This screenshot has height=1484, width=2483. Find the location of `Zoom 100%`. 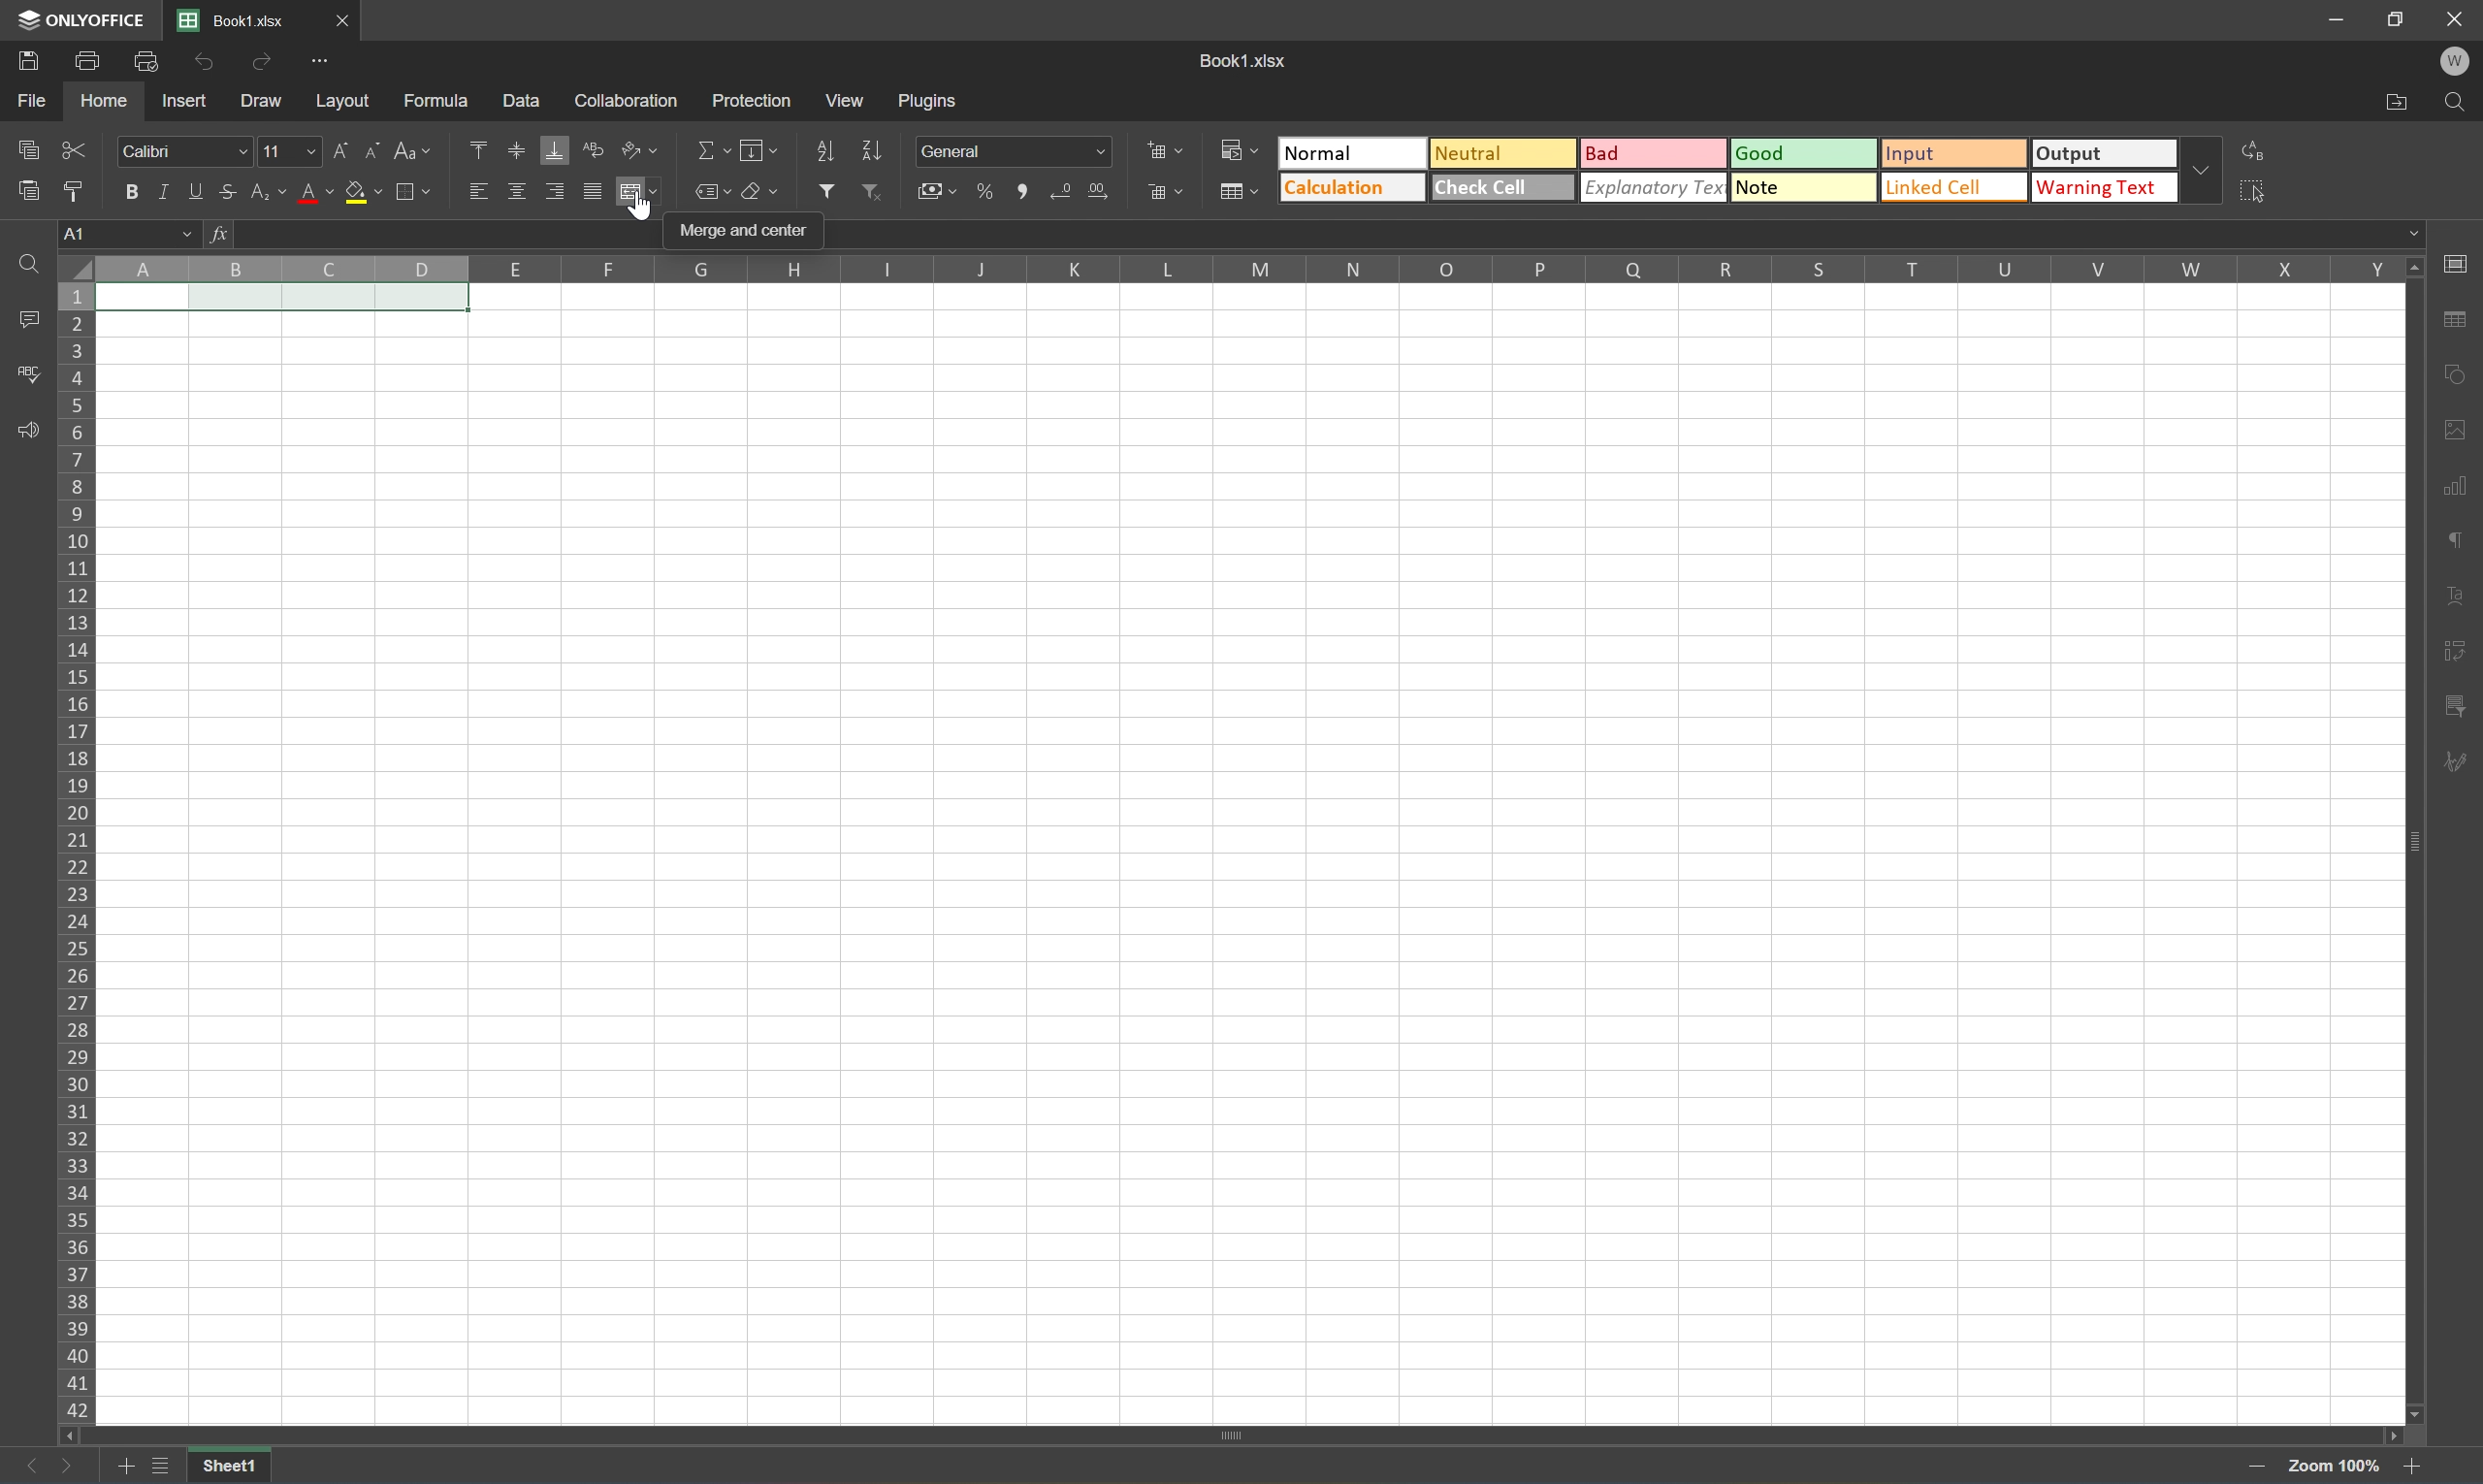

Zoom 100% is located at coordinates (2330, 1467).